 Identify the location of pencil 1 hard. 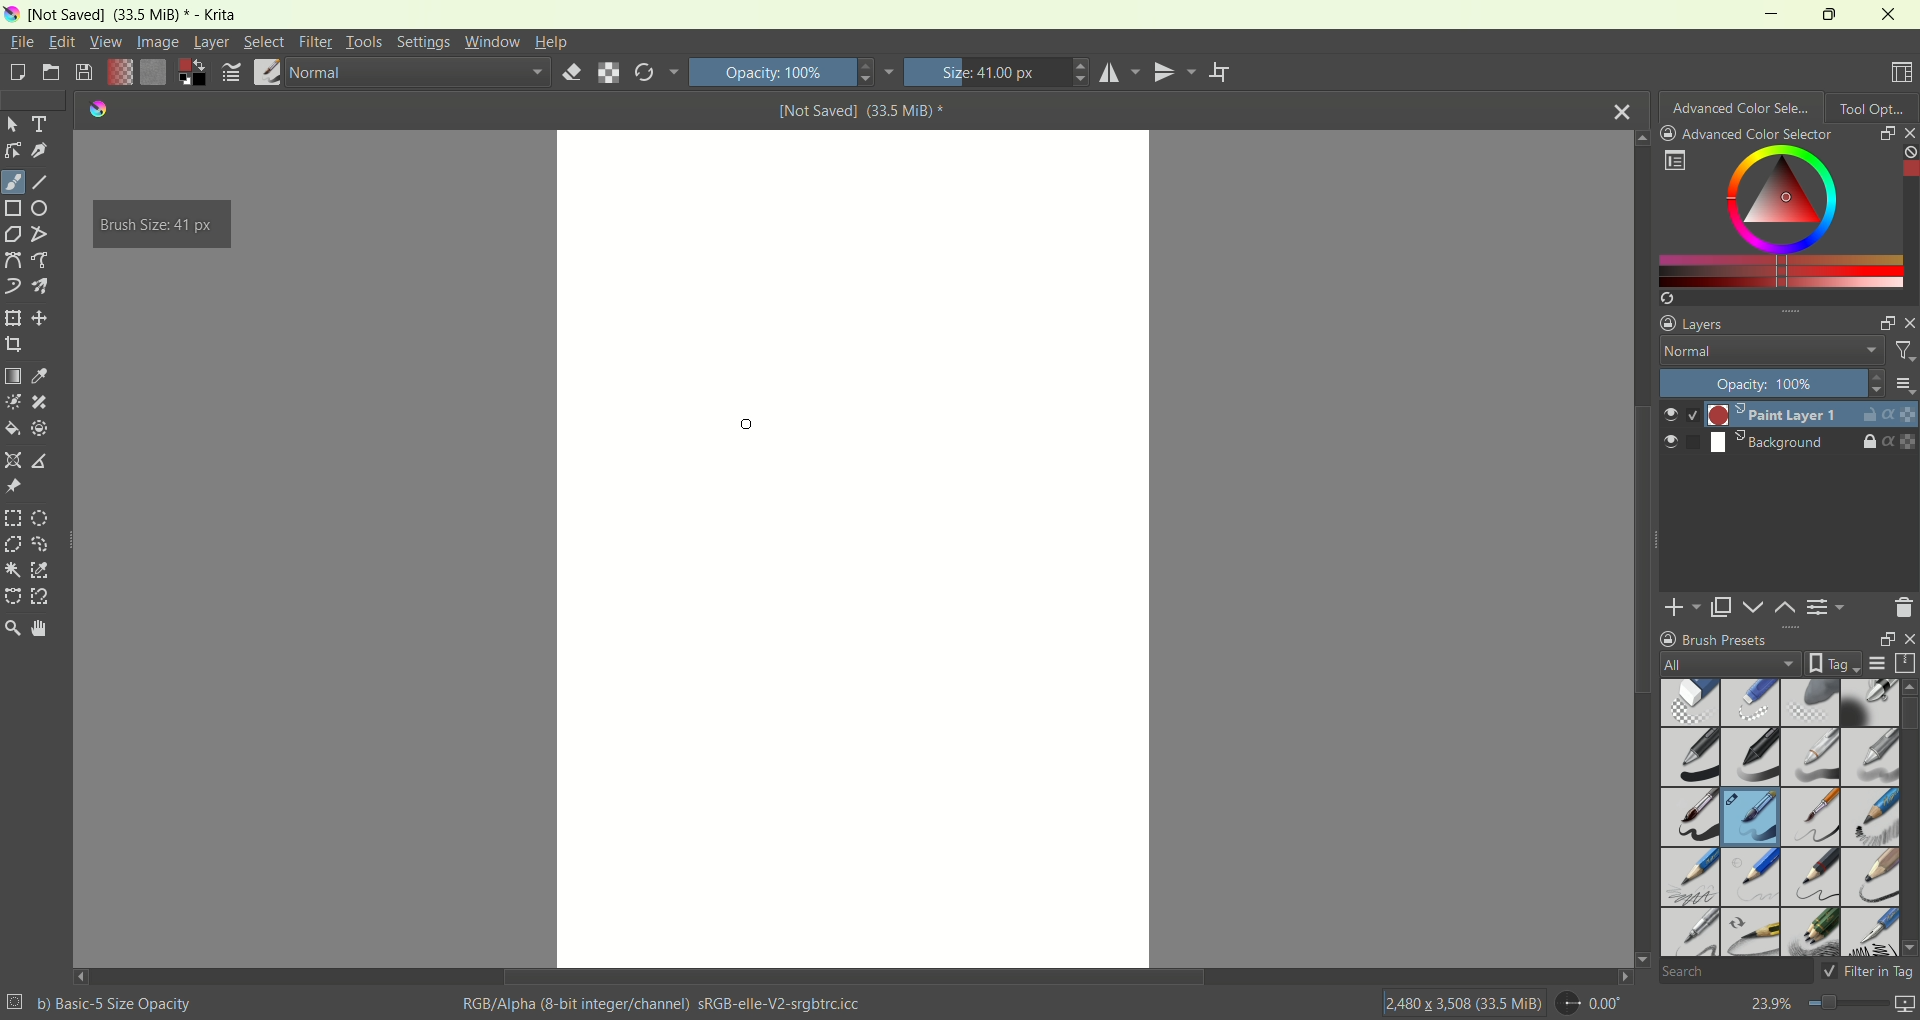
(1752, 877).